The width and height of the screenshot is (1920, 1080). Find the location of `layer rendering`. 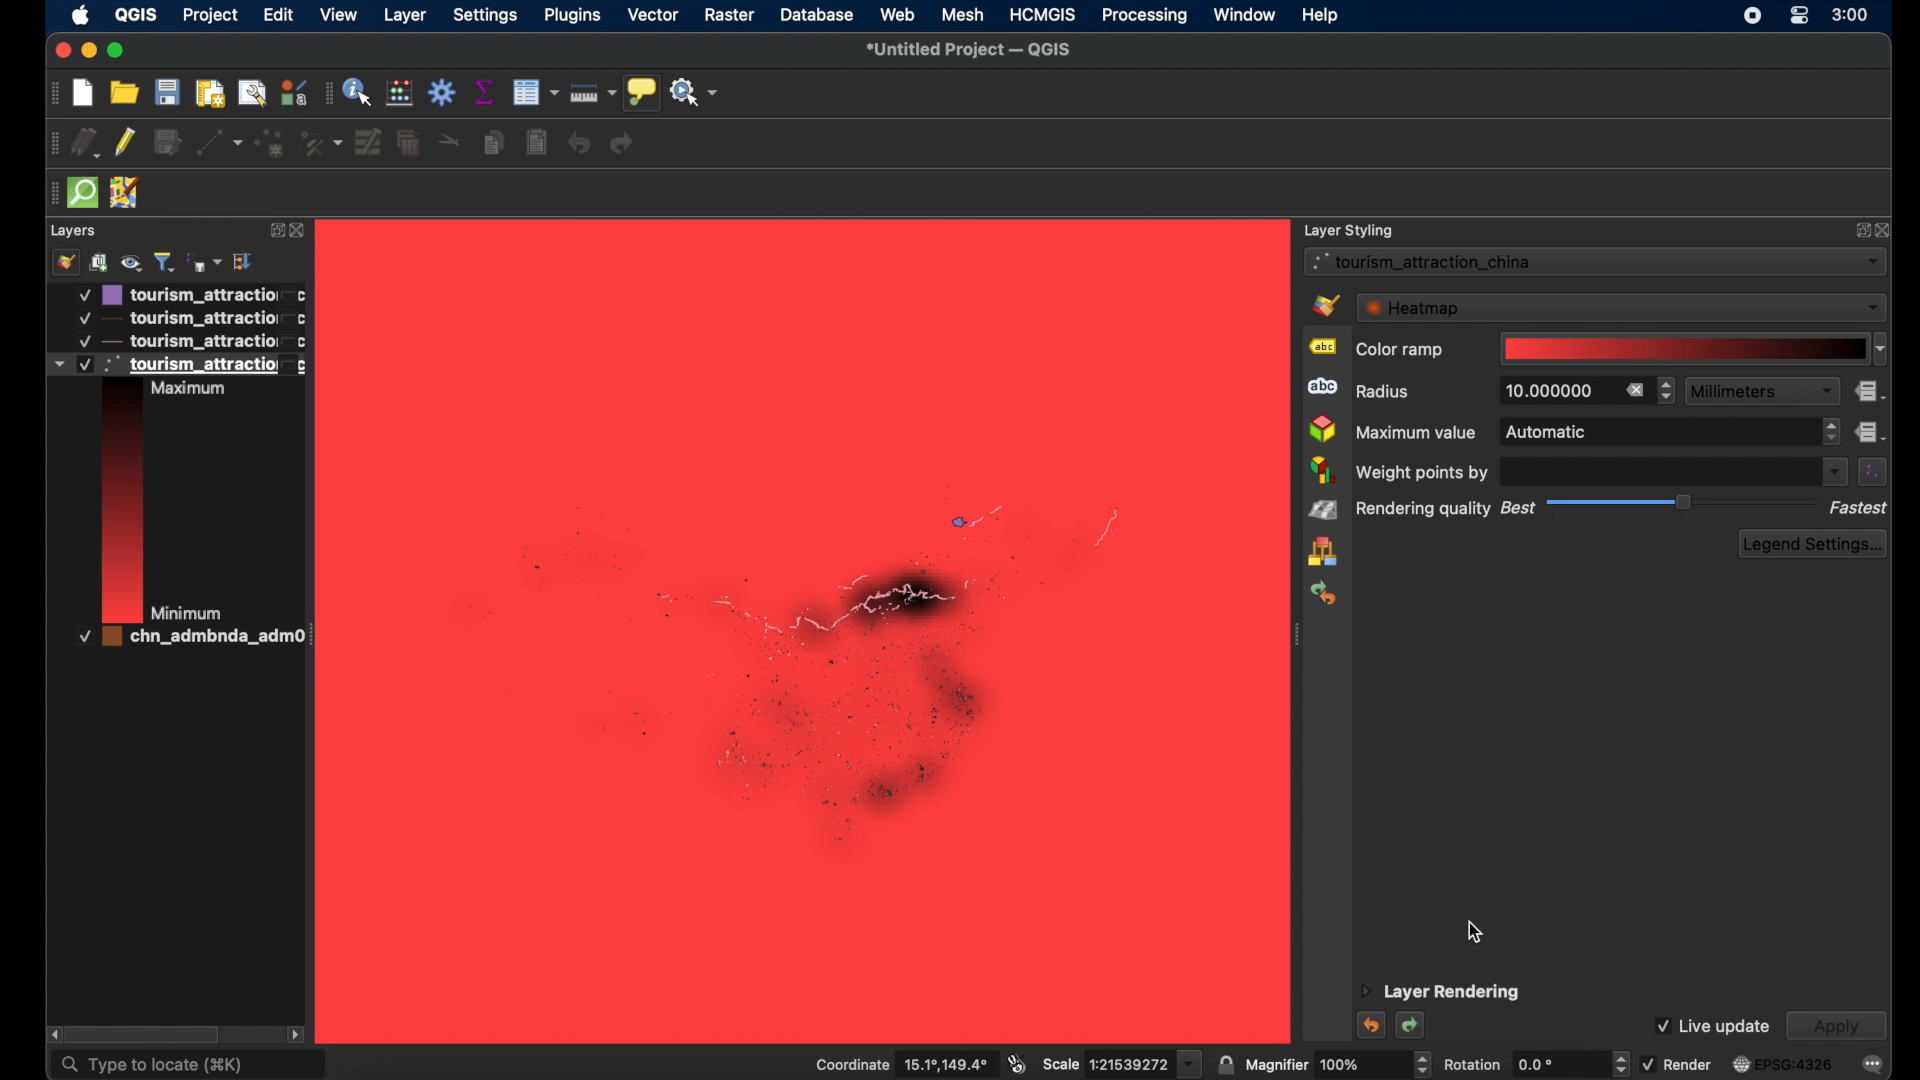

layer rendering is located at coordinates (1441, 993).